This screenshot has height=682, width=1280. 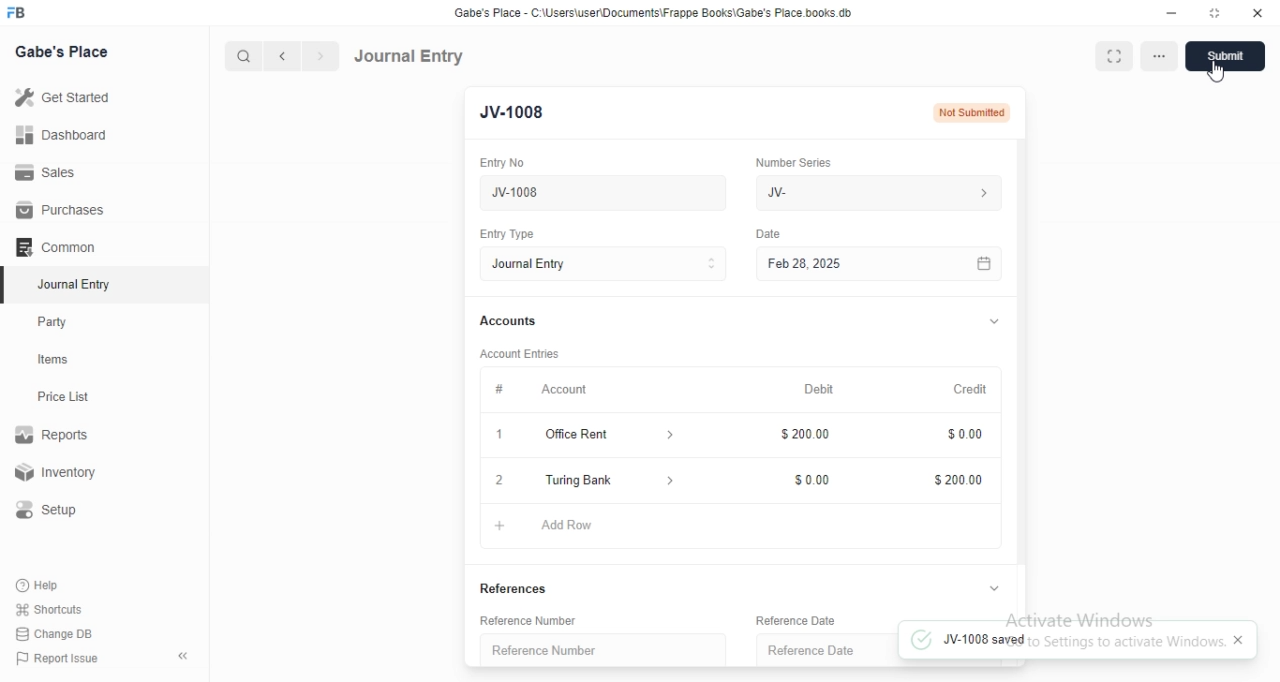 What do you see at coordinates (519, 322) in the screenshot?
I see `Accounts` at bounding box center [519, 322].